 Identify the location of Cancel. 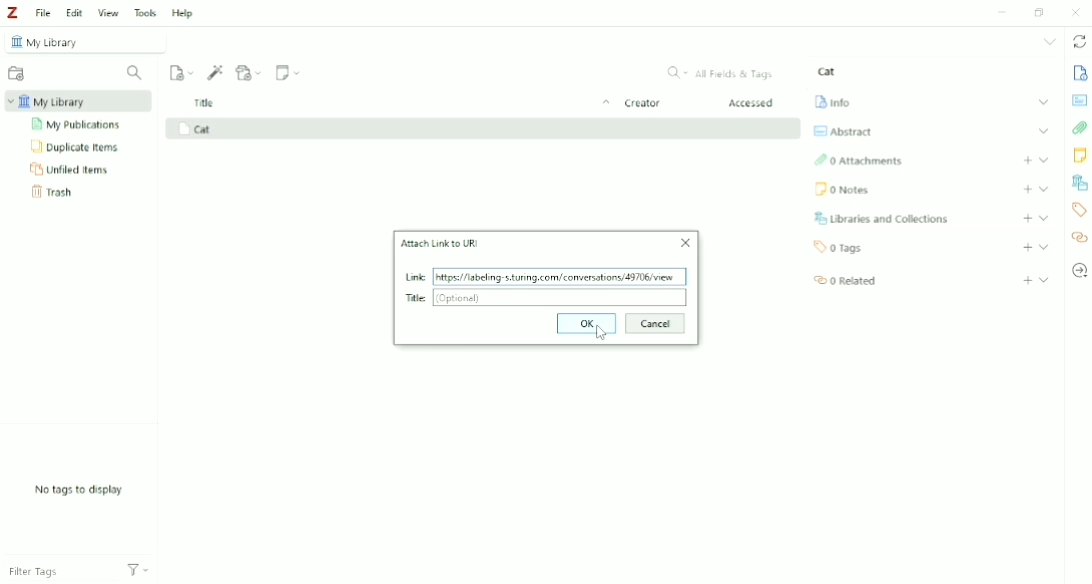
(655, 323).